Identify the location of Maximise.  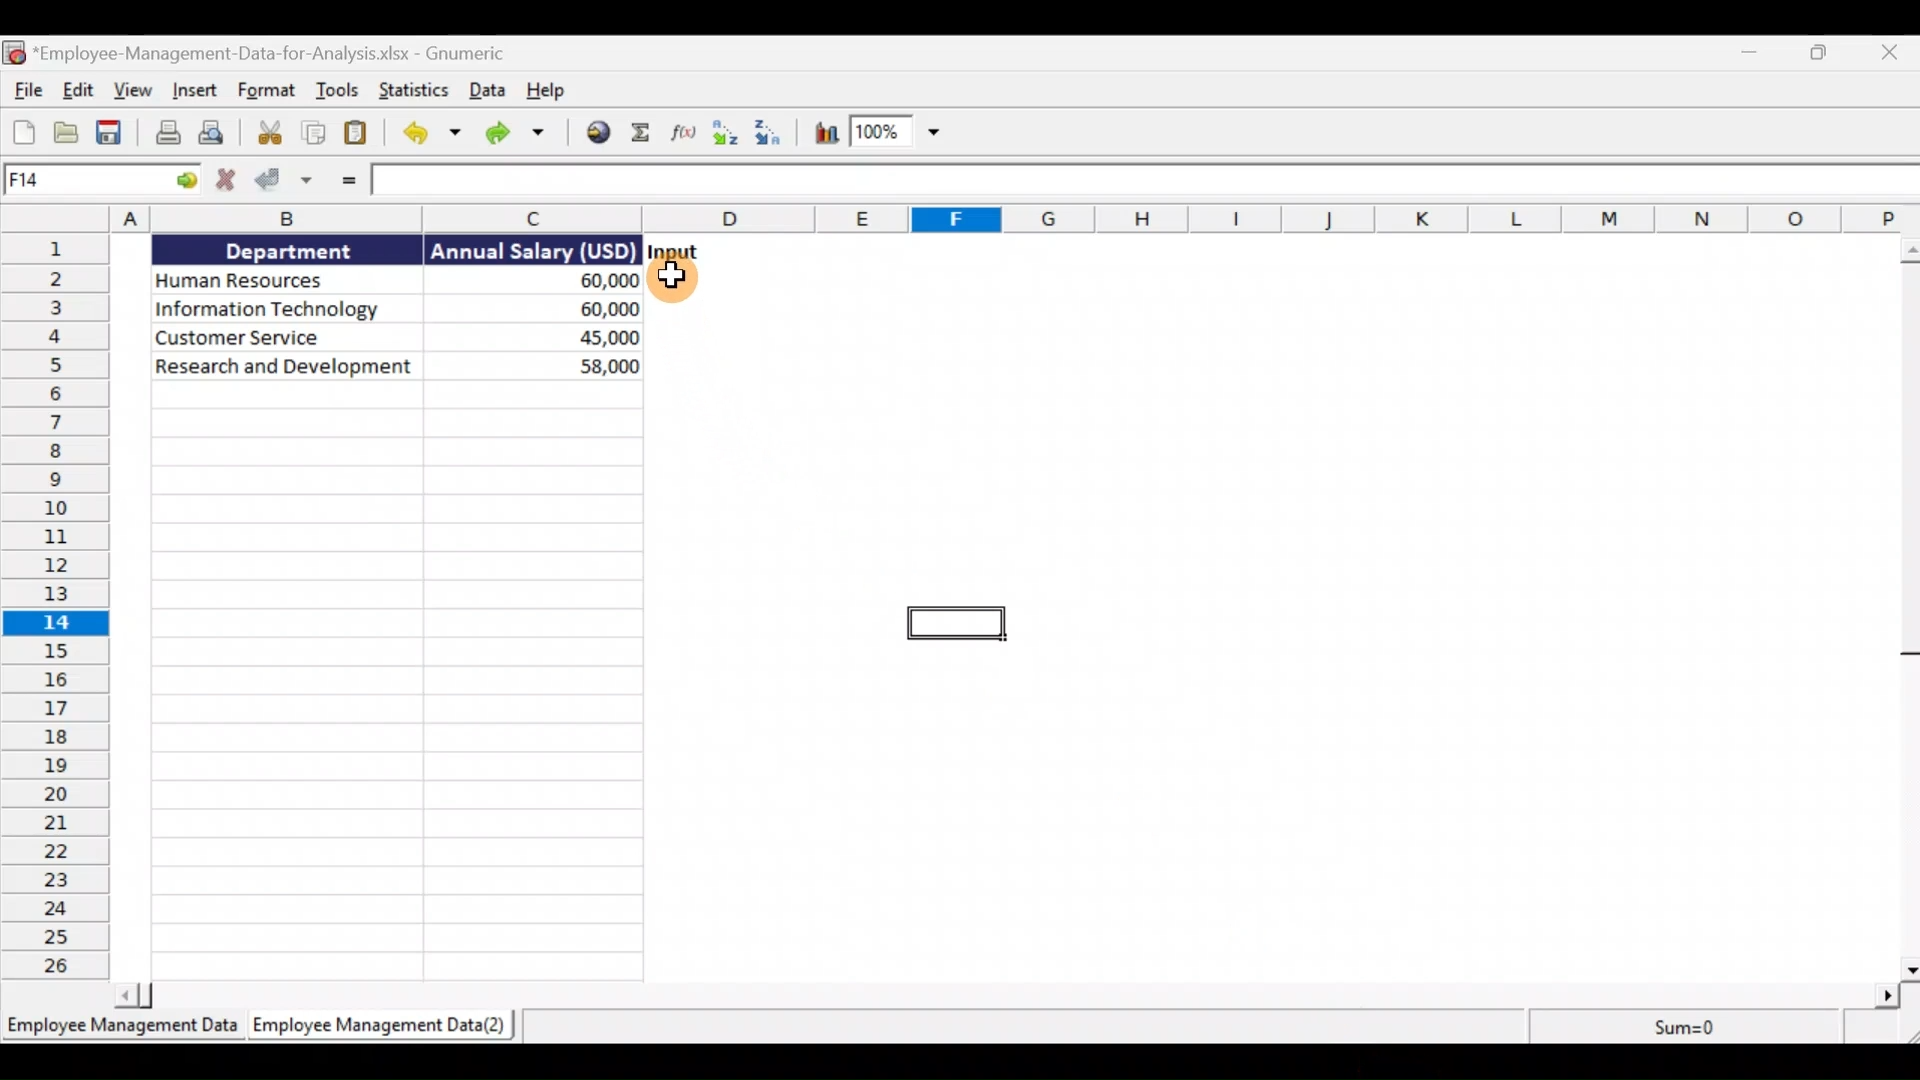
(1819, 52).